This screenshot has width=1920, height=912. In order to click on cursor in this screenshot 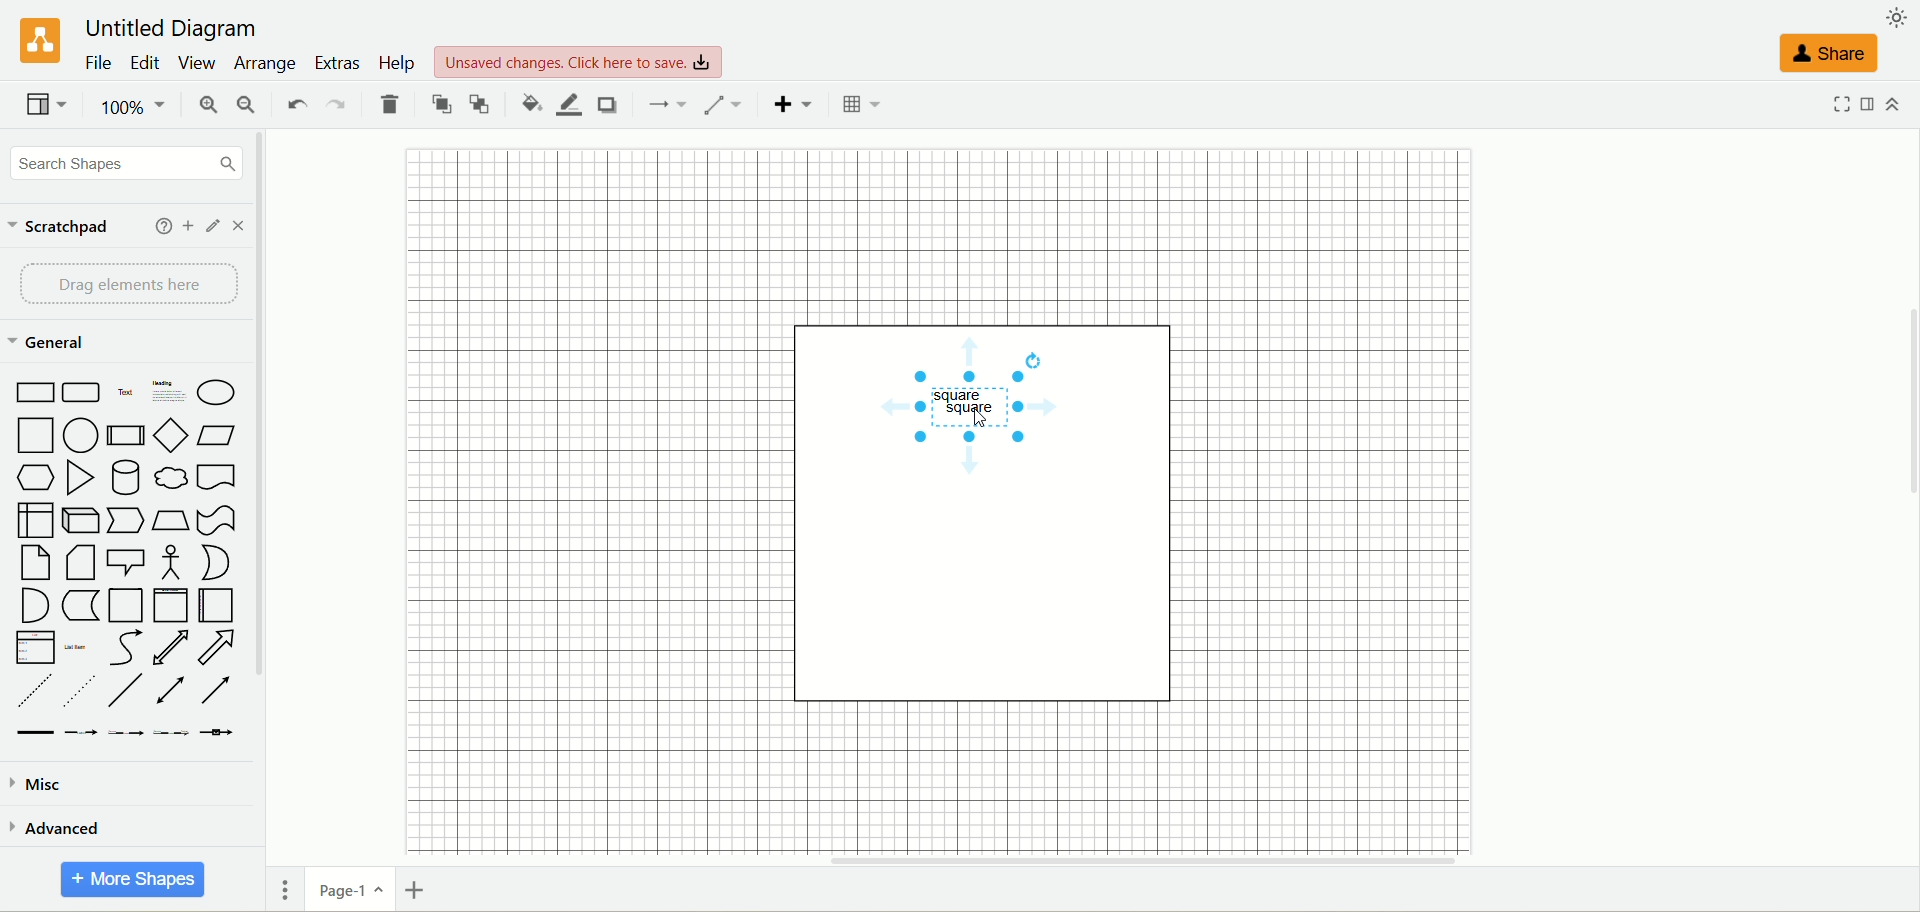, I will do `click(983, 420)`.